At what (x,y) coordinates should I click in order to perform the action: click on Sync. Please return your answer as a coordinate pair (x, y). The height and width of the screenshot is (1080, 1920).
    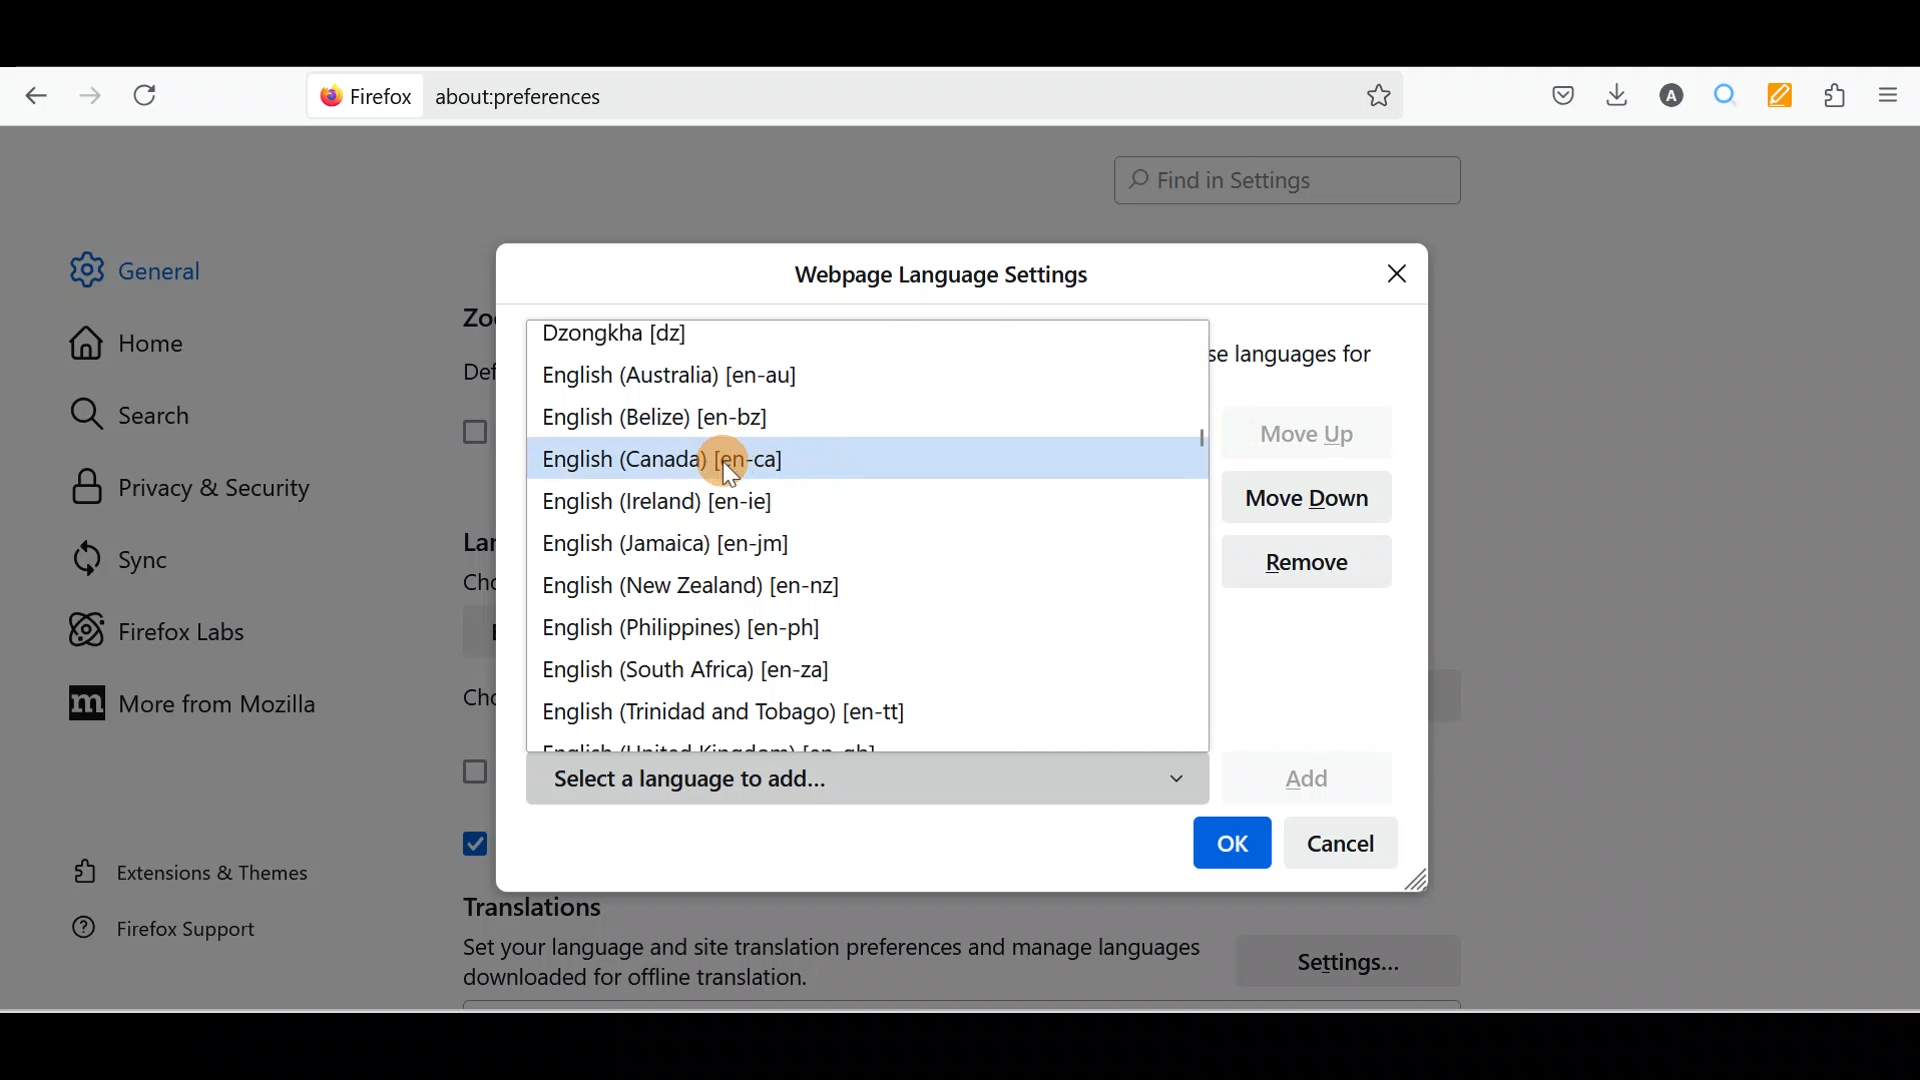
    Looking at the image, I should click on (125, 558).